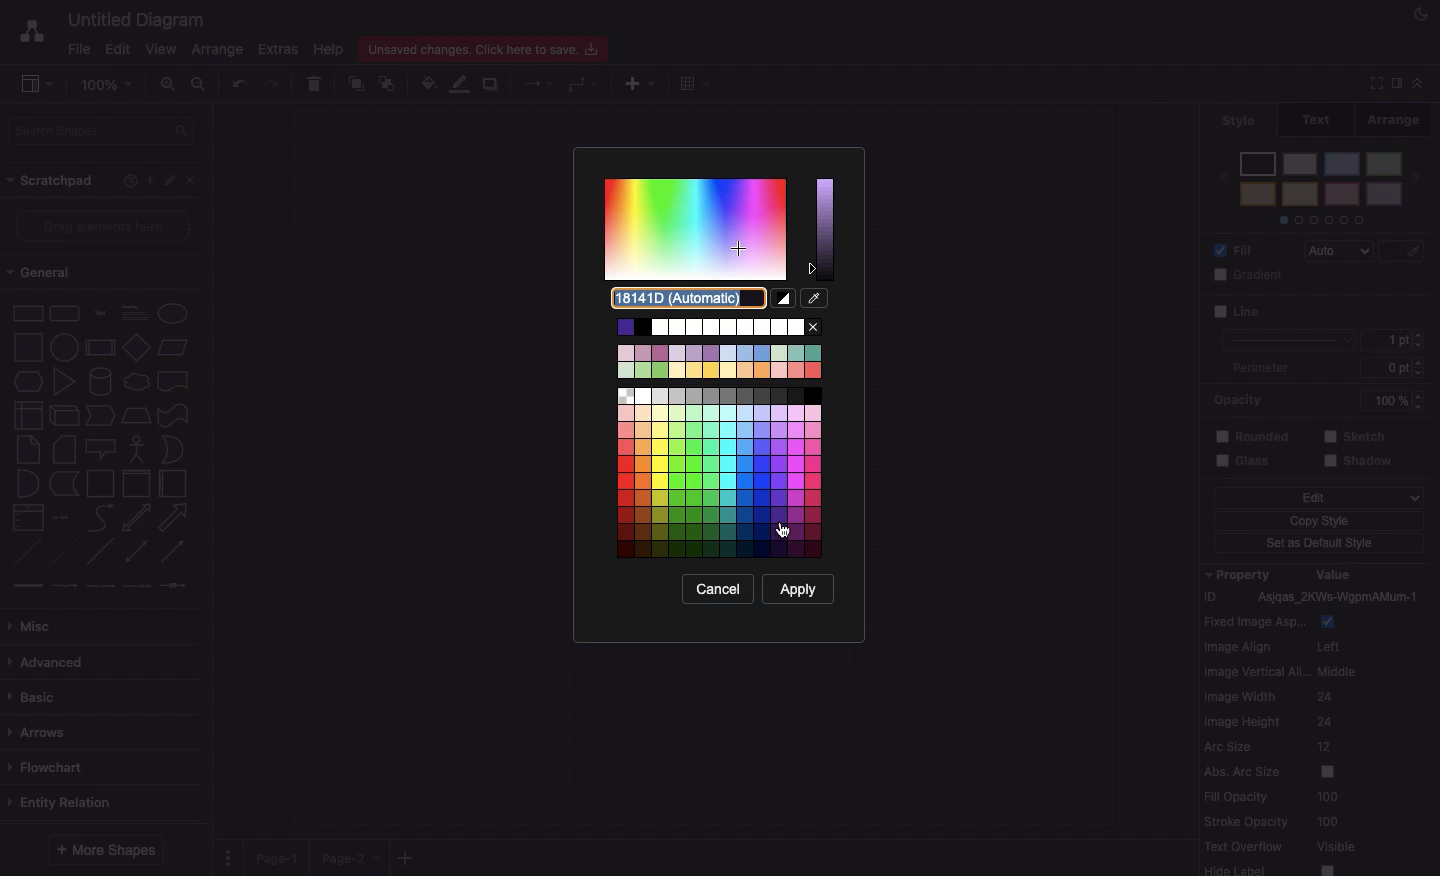 This screenshot has width=1440, height=876. Describe the element at coordinates (111, 83) in the screenshot. I see `Zoom` at that location.